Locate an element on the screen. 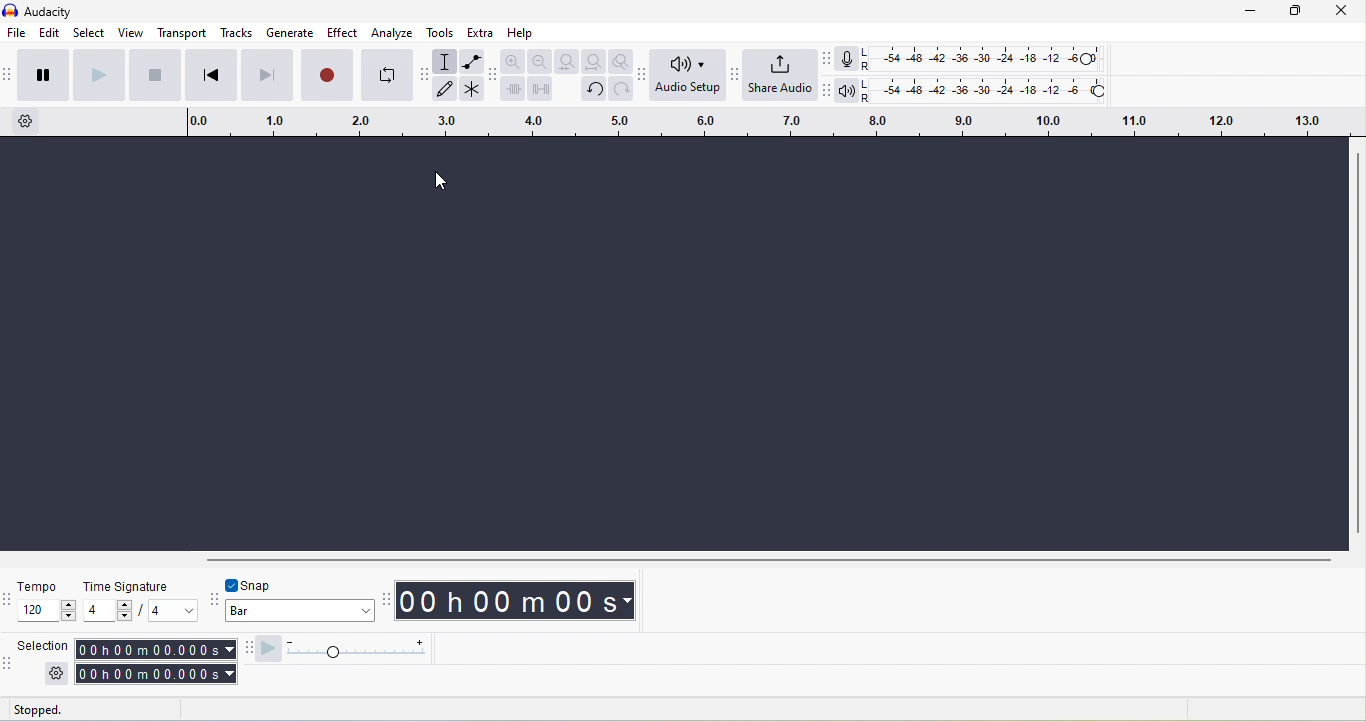 The image size is (1366, 722). edit is located at coordinates (49, 32).